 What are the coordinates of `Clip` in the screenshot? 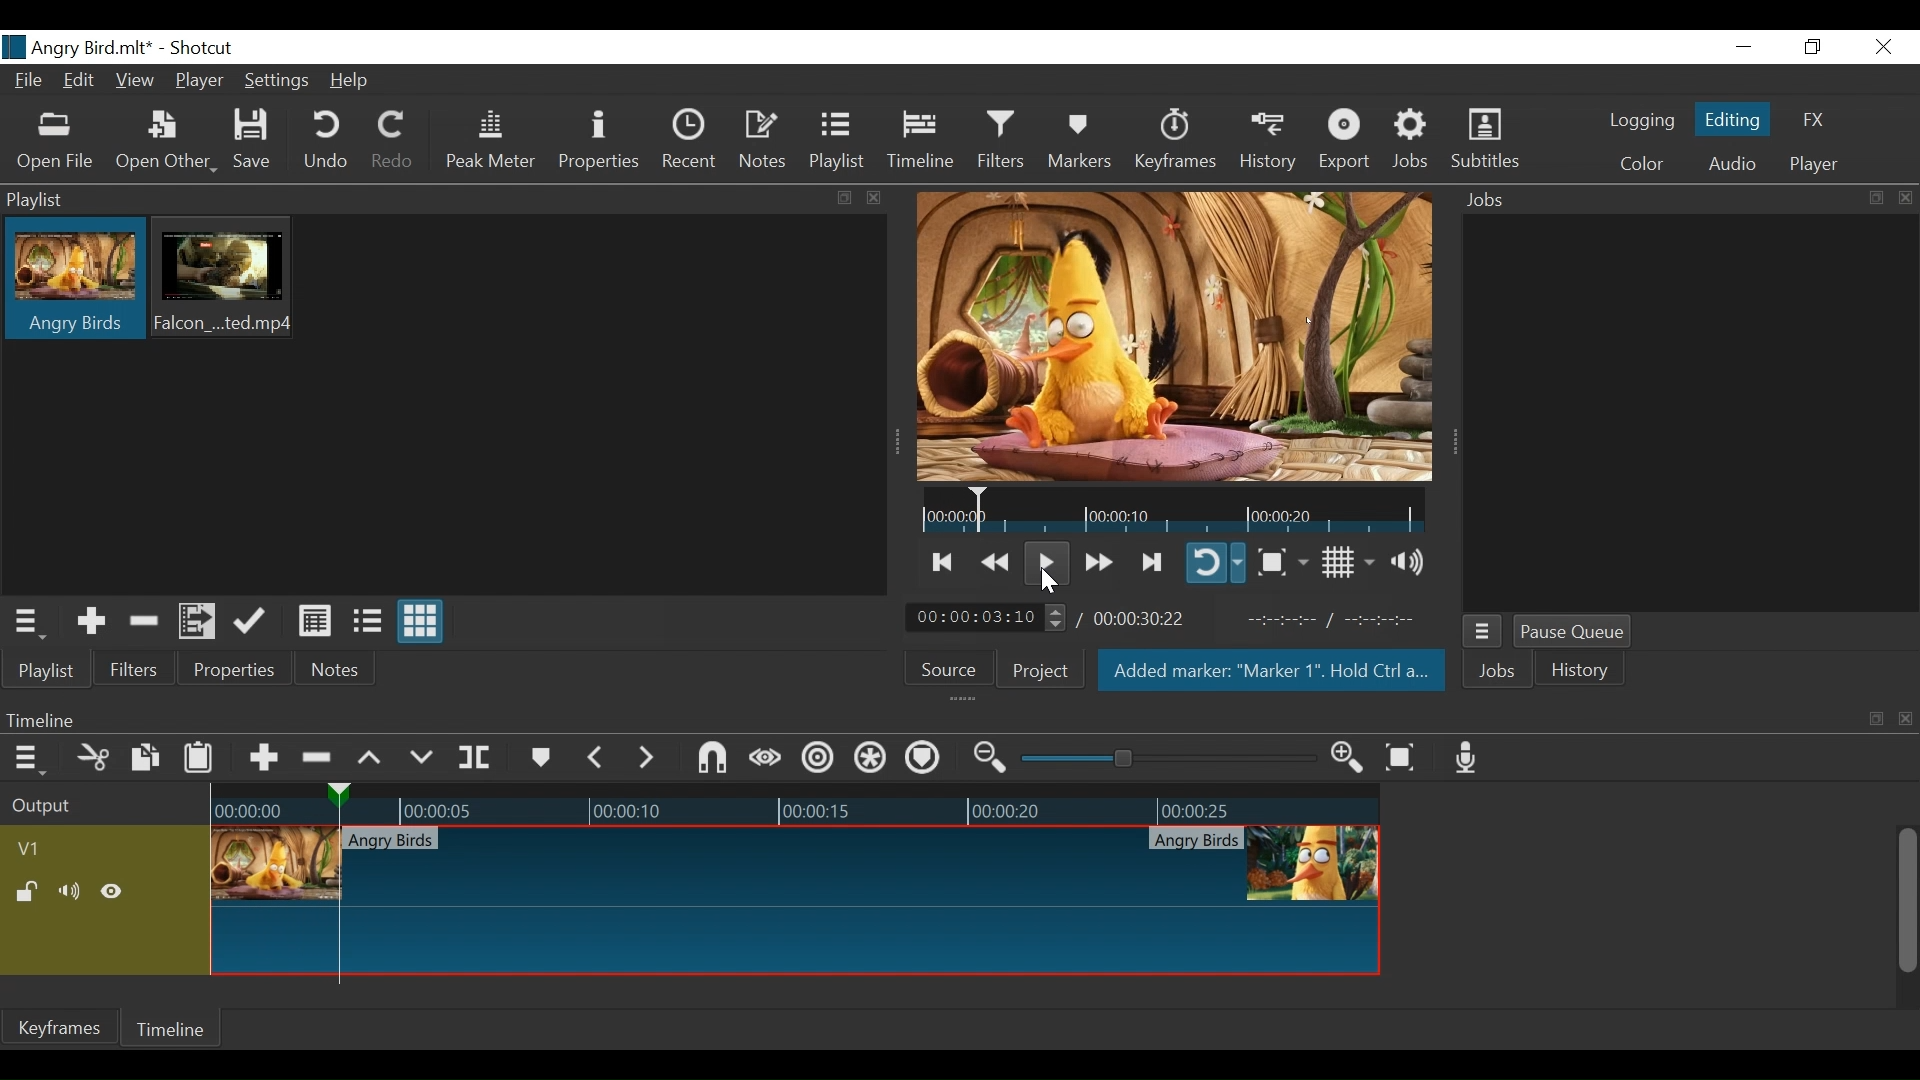 It's located at (74, 281).